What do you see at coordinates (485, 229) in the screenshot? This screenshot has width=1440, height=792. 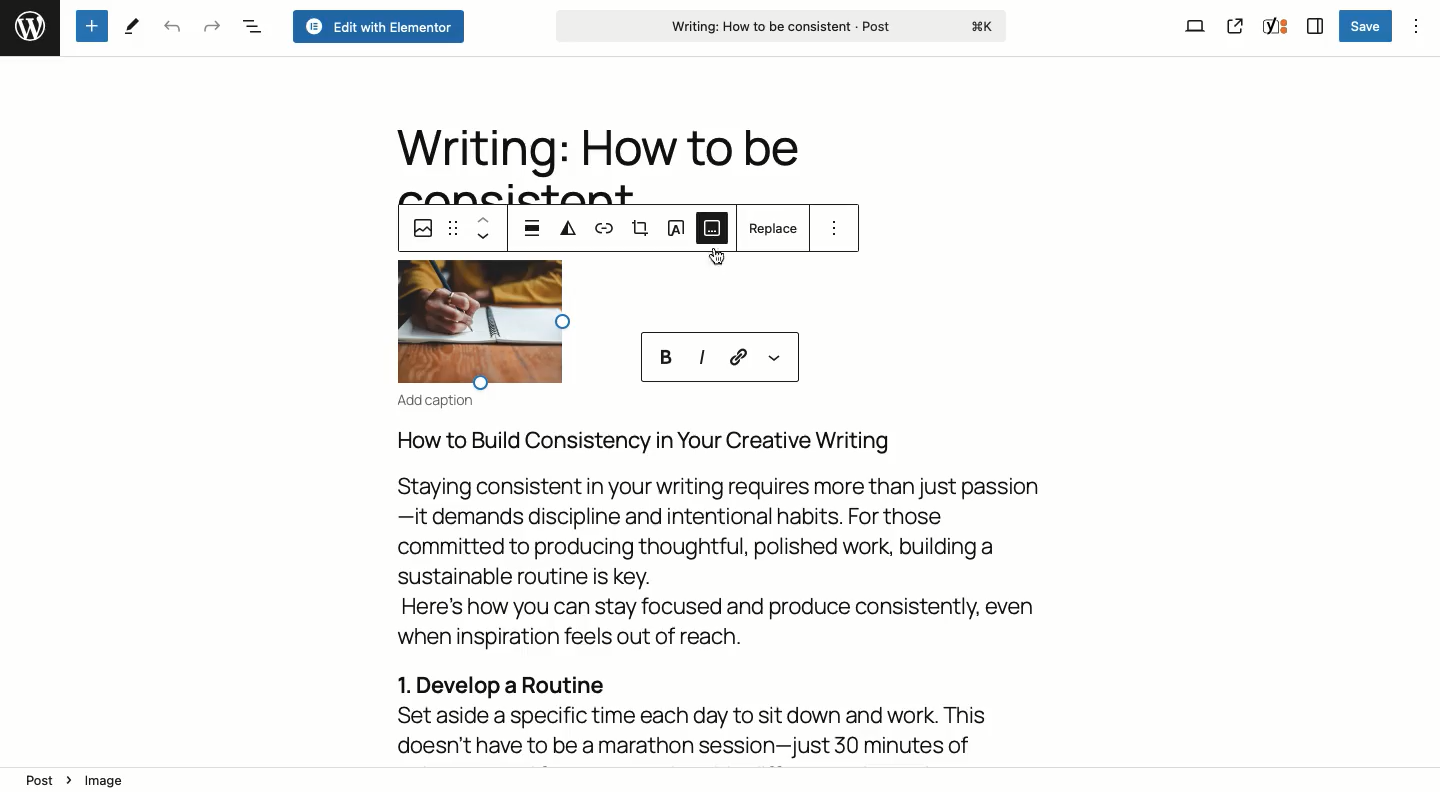 I see `Move up down` at bounding box center [485, 229].